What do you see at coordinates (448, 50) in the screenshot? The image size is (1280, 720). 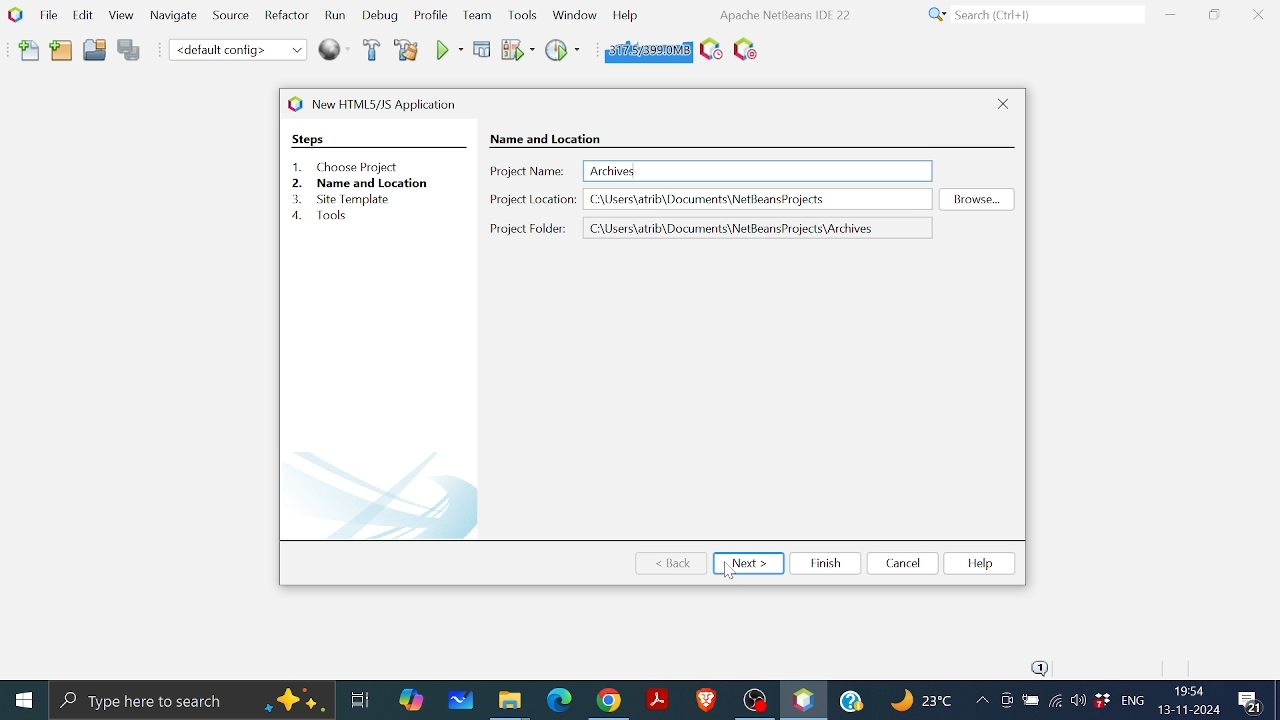 I see `Run` at bounding box center [448, 50].